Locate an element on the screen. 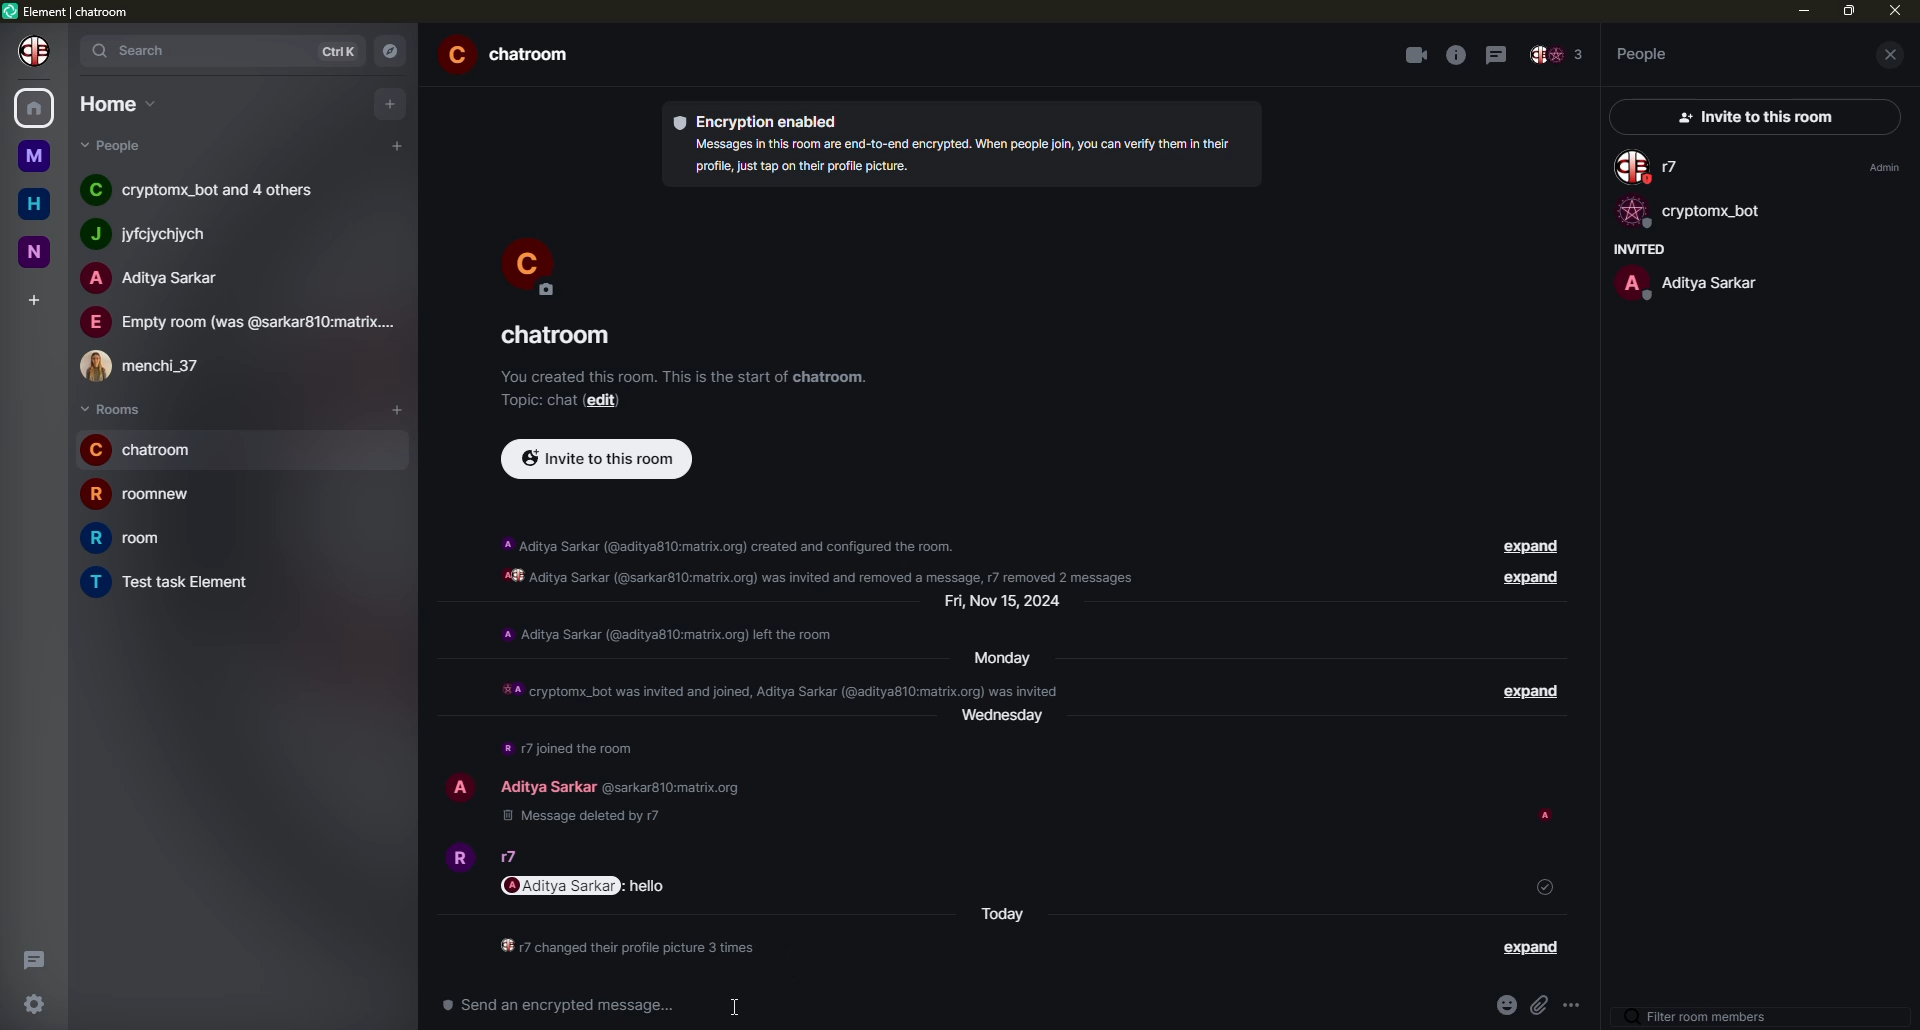  n is located at coordinates (42, 250).